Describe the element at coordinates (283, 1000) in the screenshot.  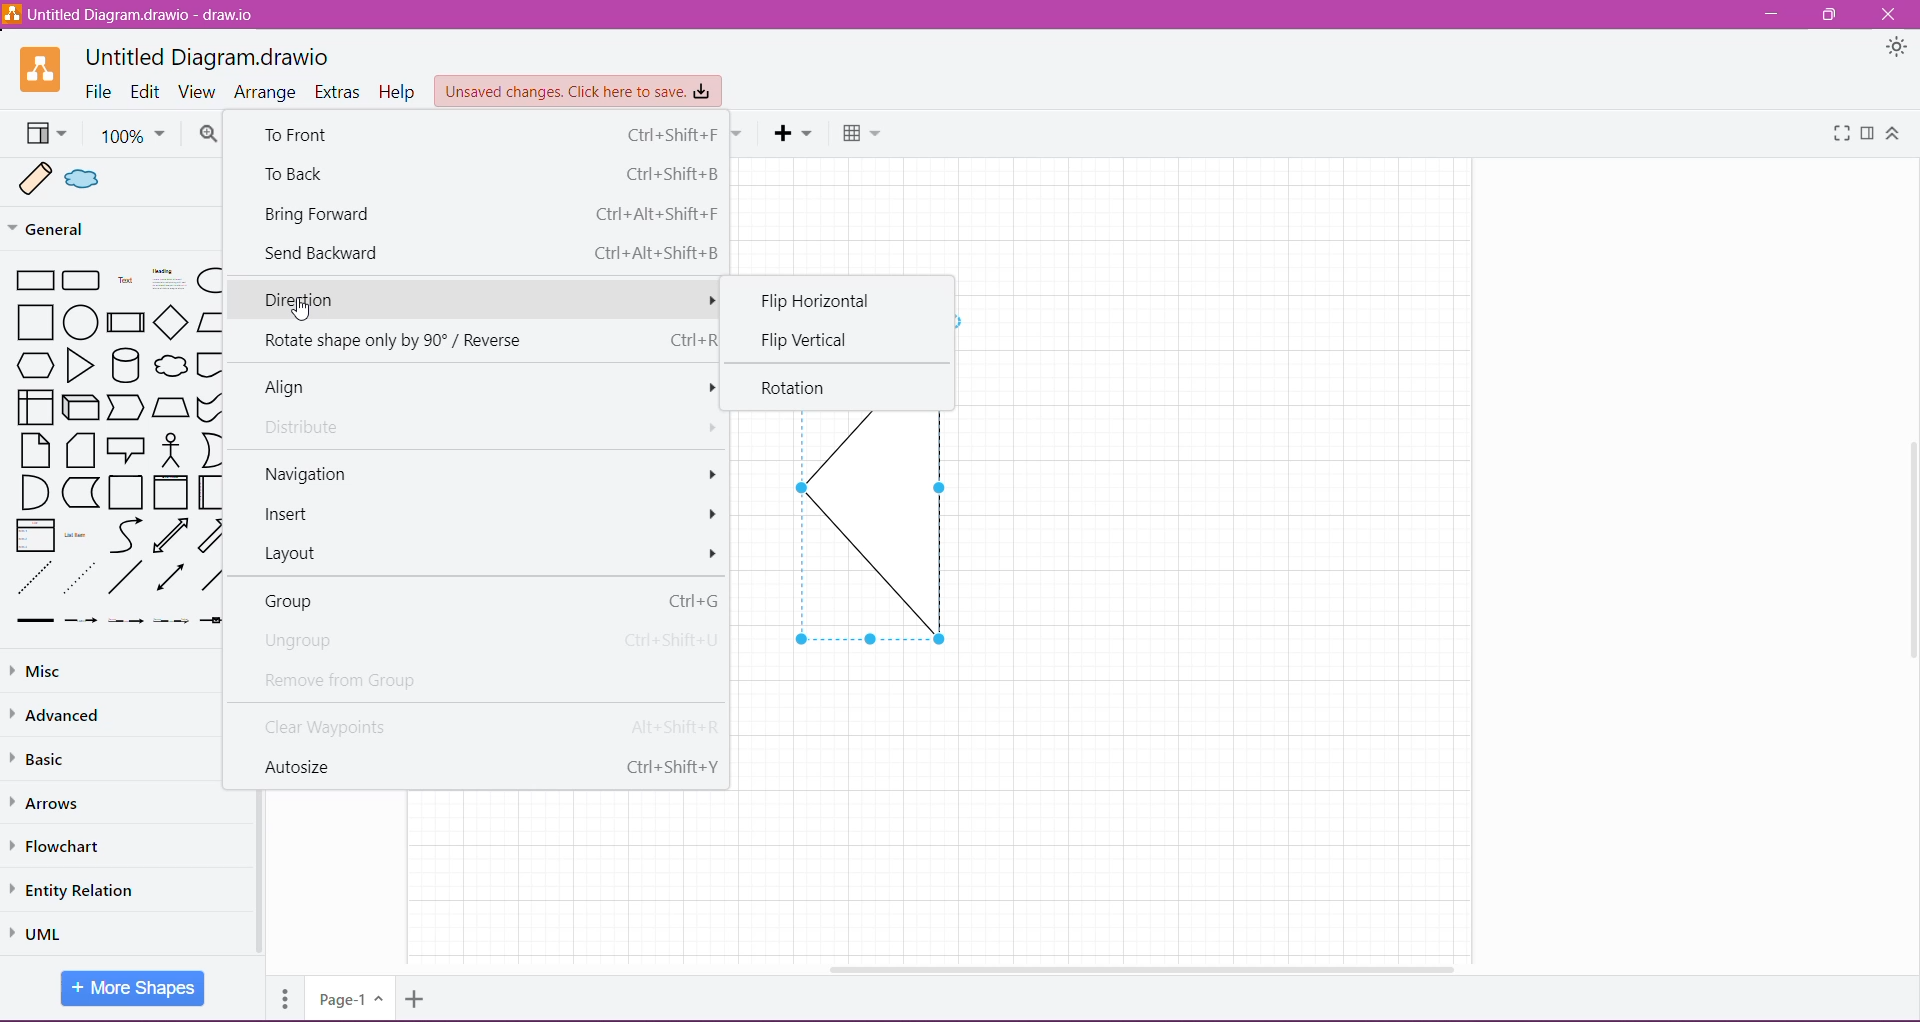
I see `Pages` at that location.